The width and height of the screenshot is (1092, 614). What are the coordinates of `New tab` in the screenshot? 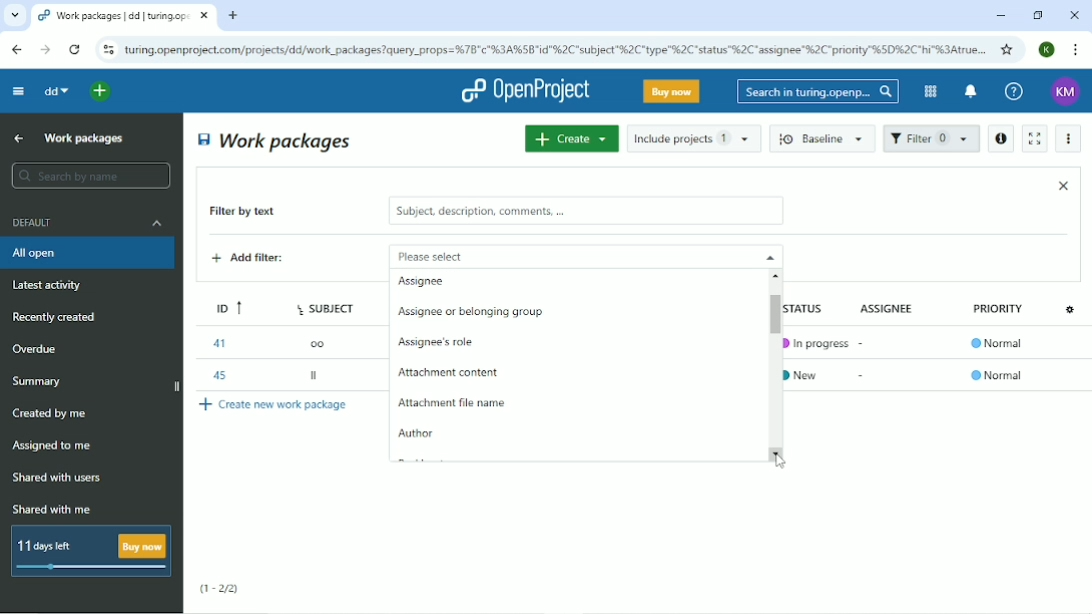 It's located at (233, 16).